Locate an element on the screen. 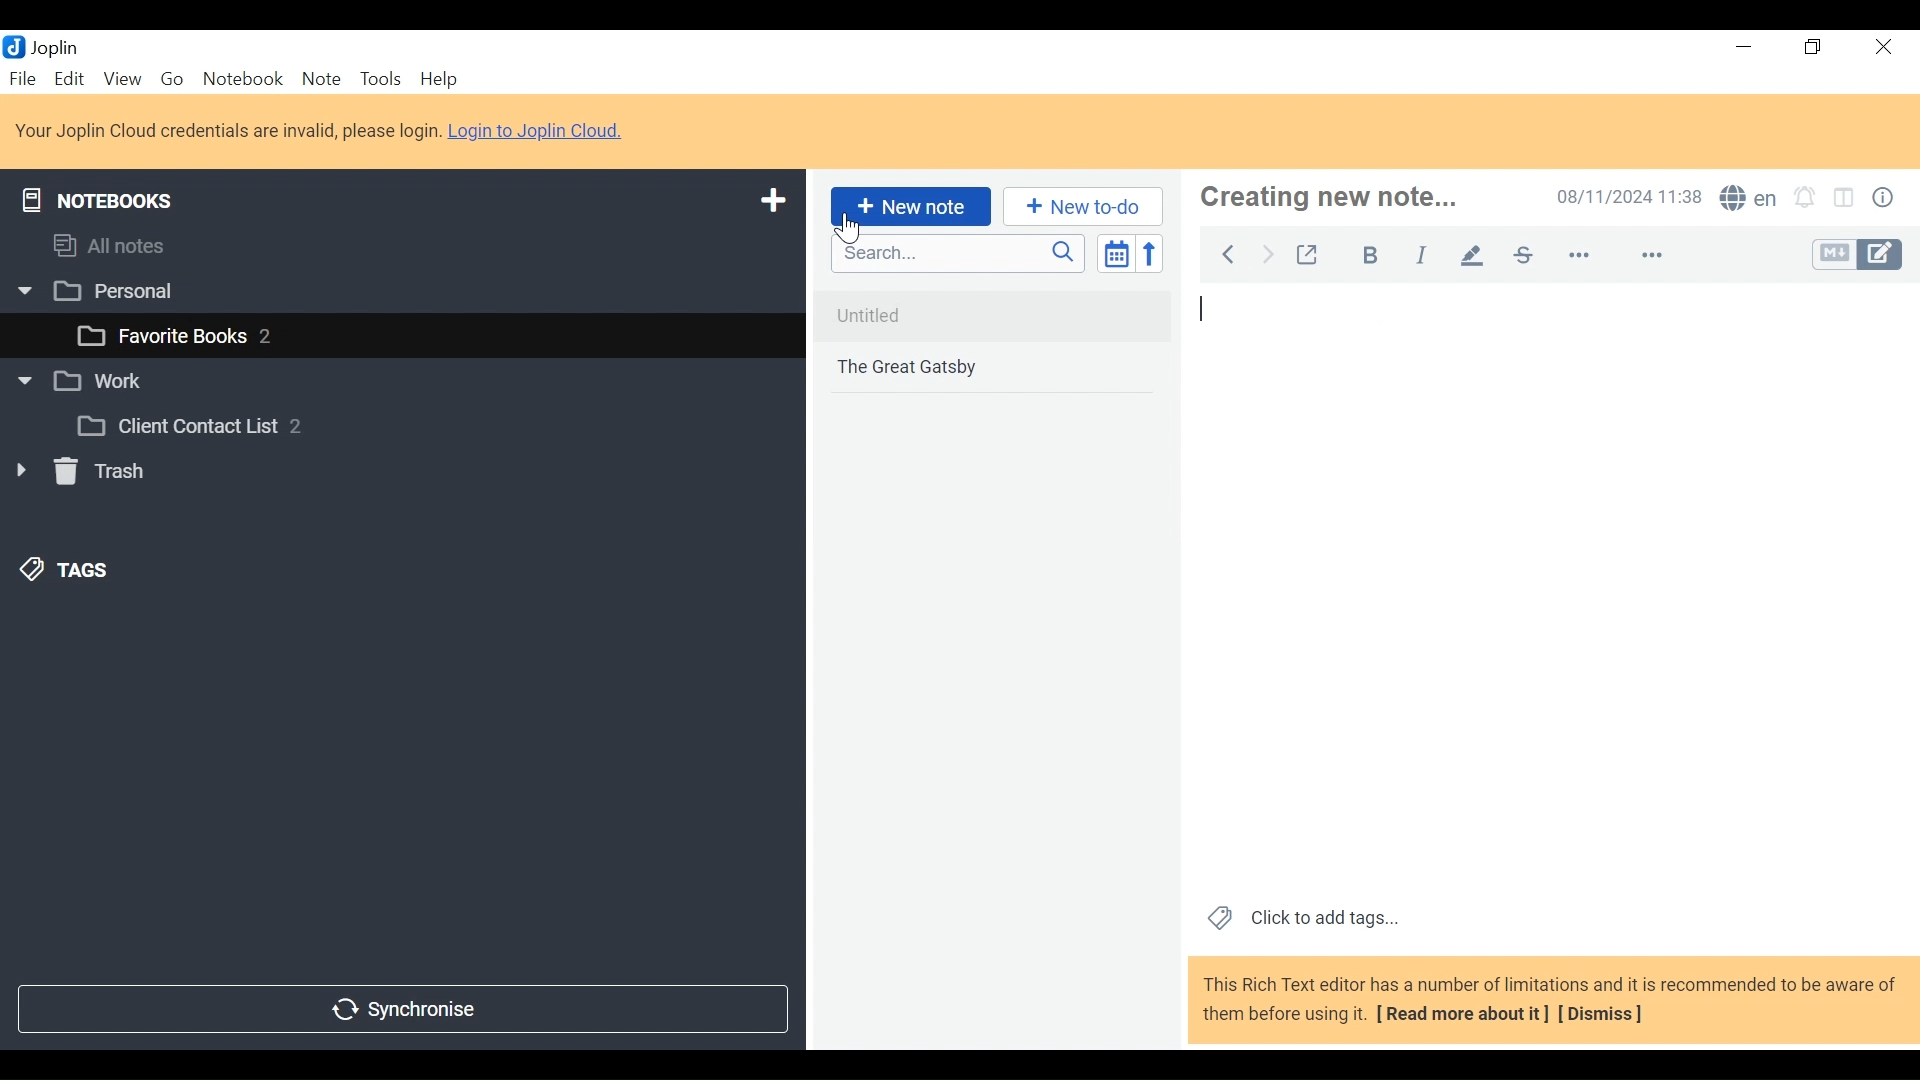 This screenshot has width=1920, height=1080. Tags is located at coordinates (69, 569).